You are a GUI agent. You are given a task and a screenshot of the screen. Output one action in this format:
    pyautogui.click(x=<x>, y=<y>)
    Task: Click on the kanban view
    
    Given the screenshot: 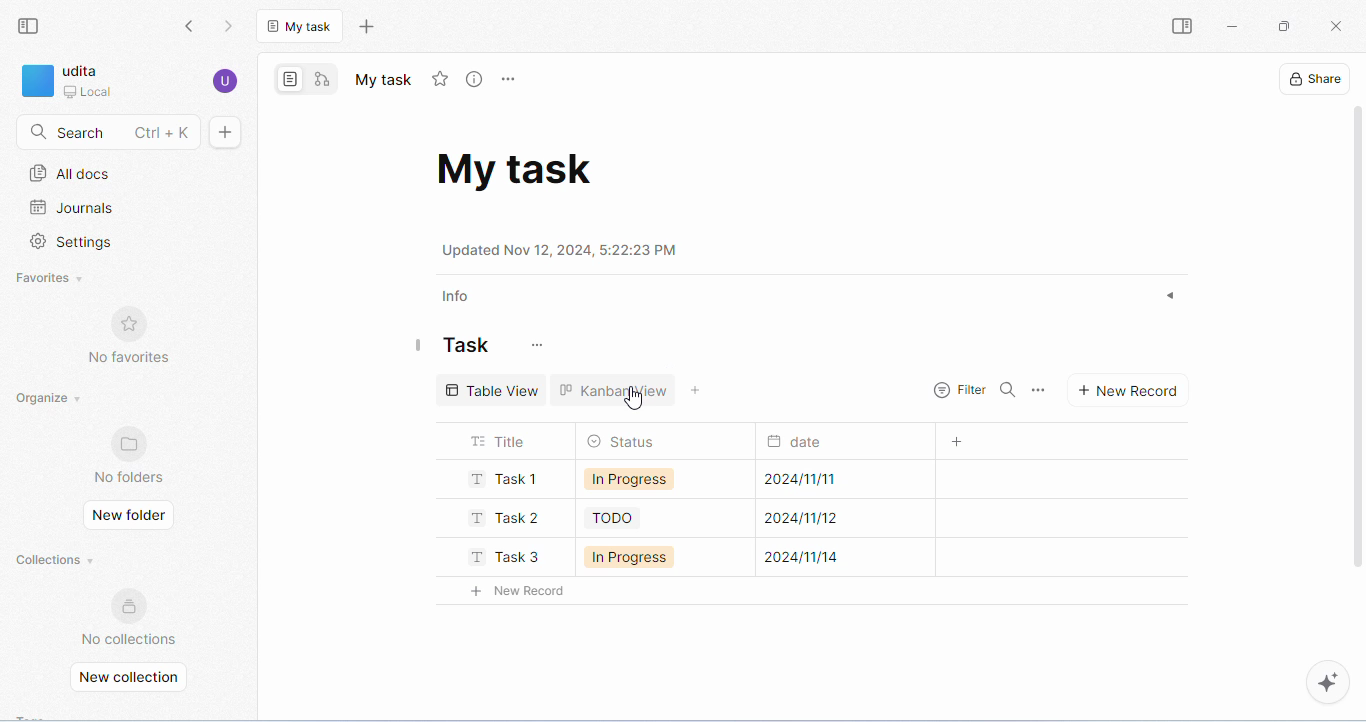 What is the action you would take?
    pyautogui.click(x=624, y=394)
    